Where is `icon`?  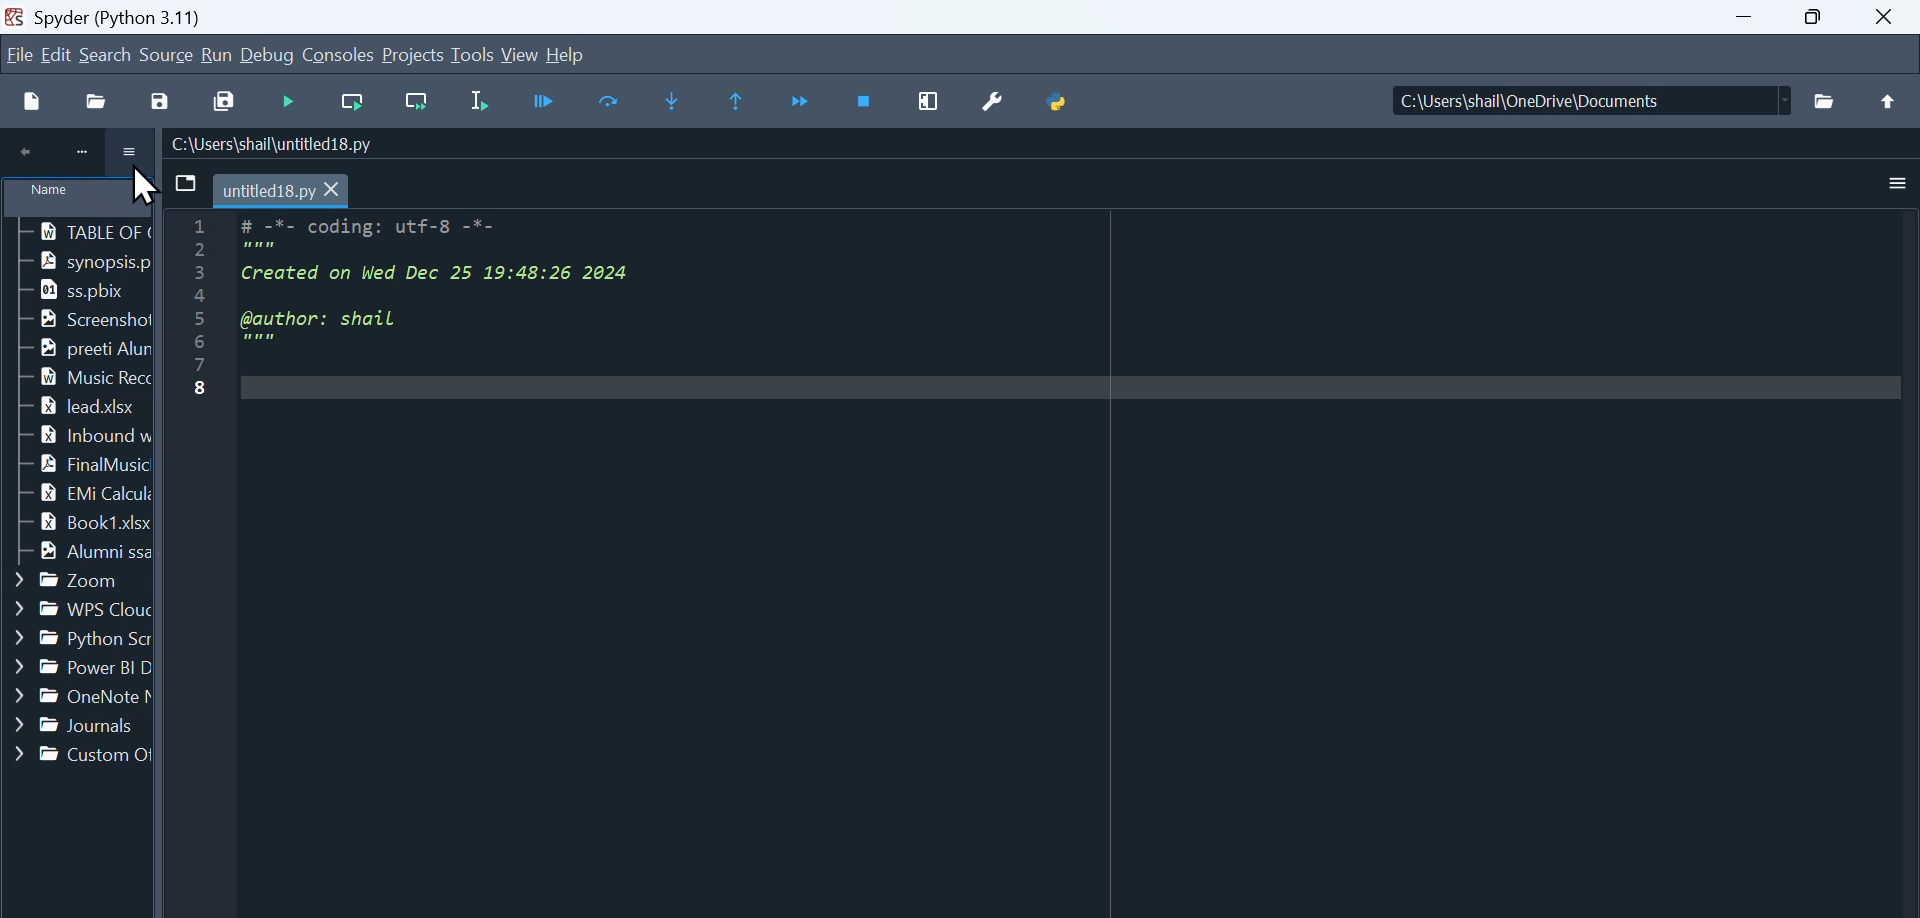
icon is located at coordinates (75, 154).